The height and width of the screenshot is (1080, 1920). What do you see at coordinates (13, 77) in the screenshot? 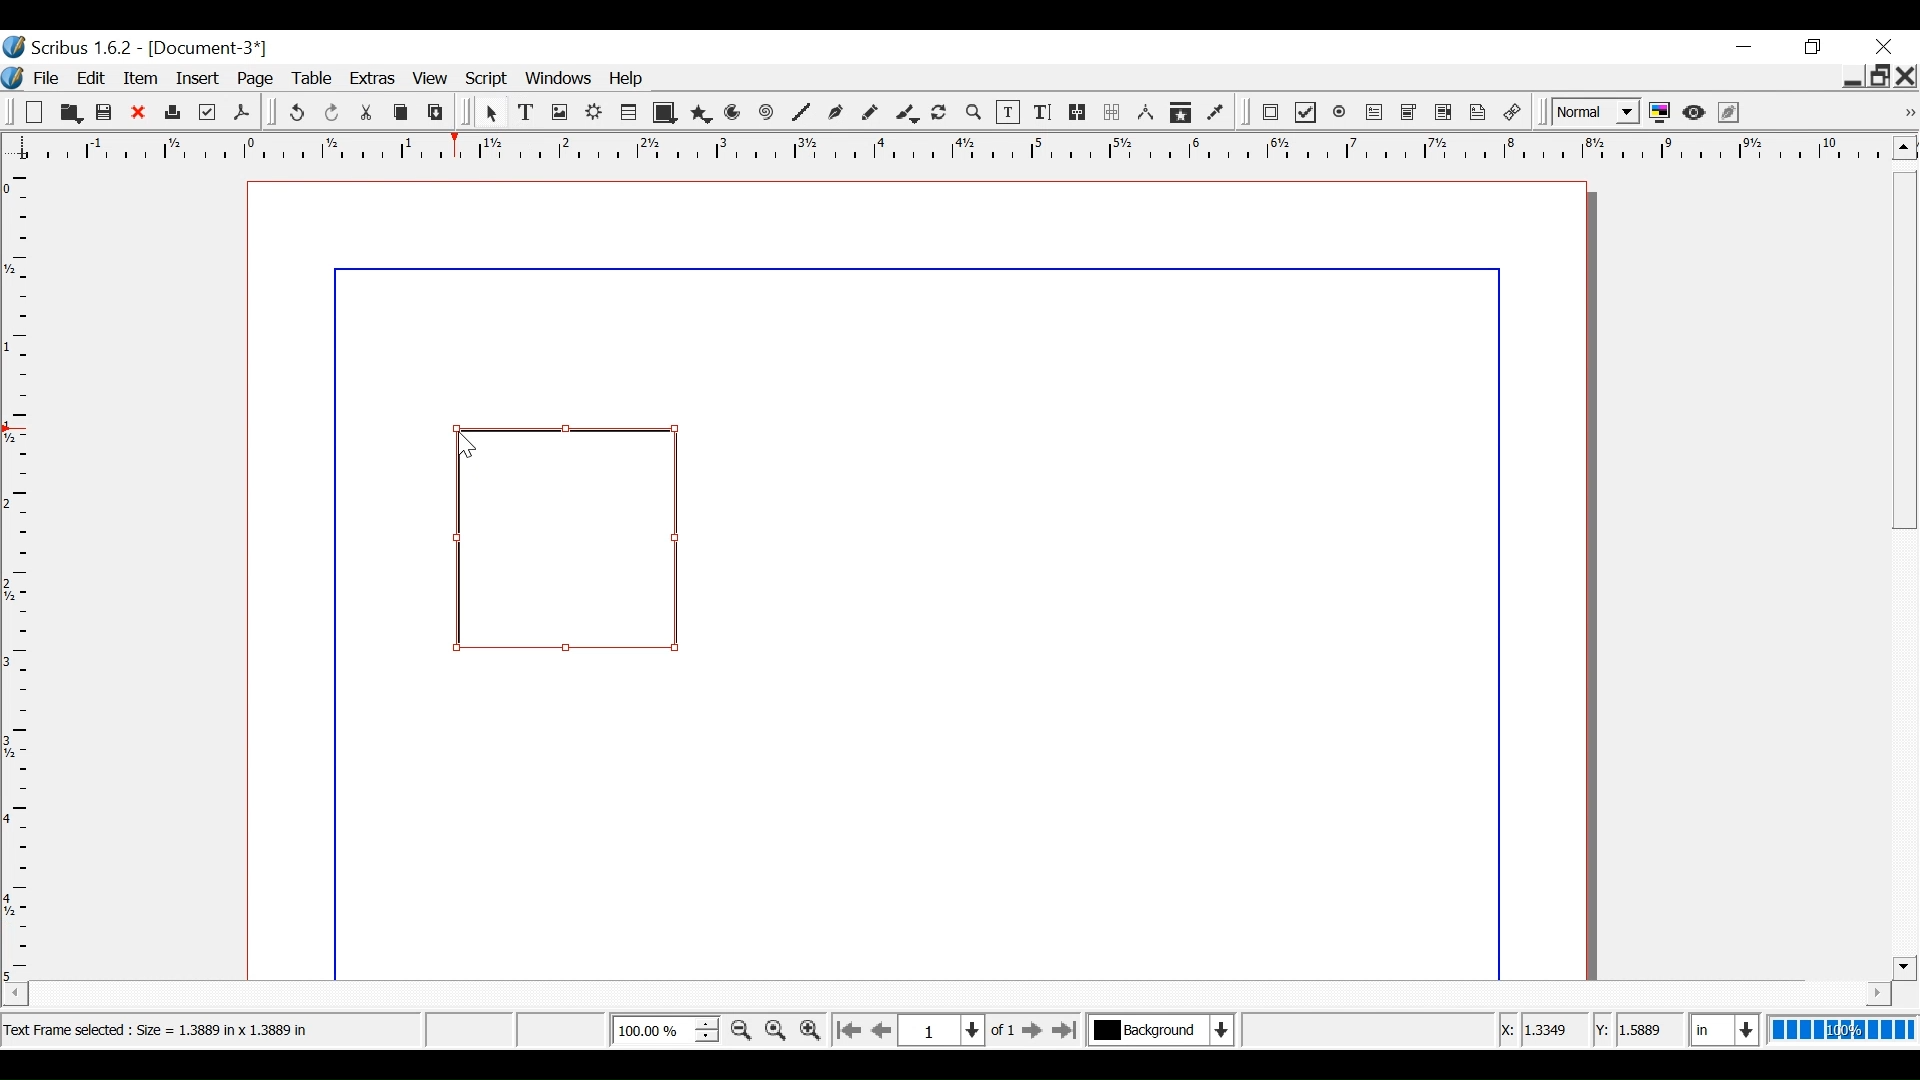
I see `Logo` at bounding box center [13, 77].